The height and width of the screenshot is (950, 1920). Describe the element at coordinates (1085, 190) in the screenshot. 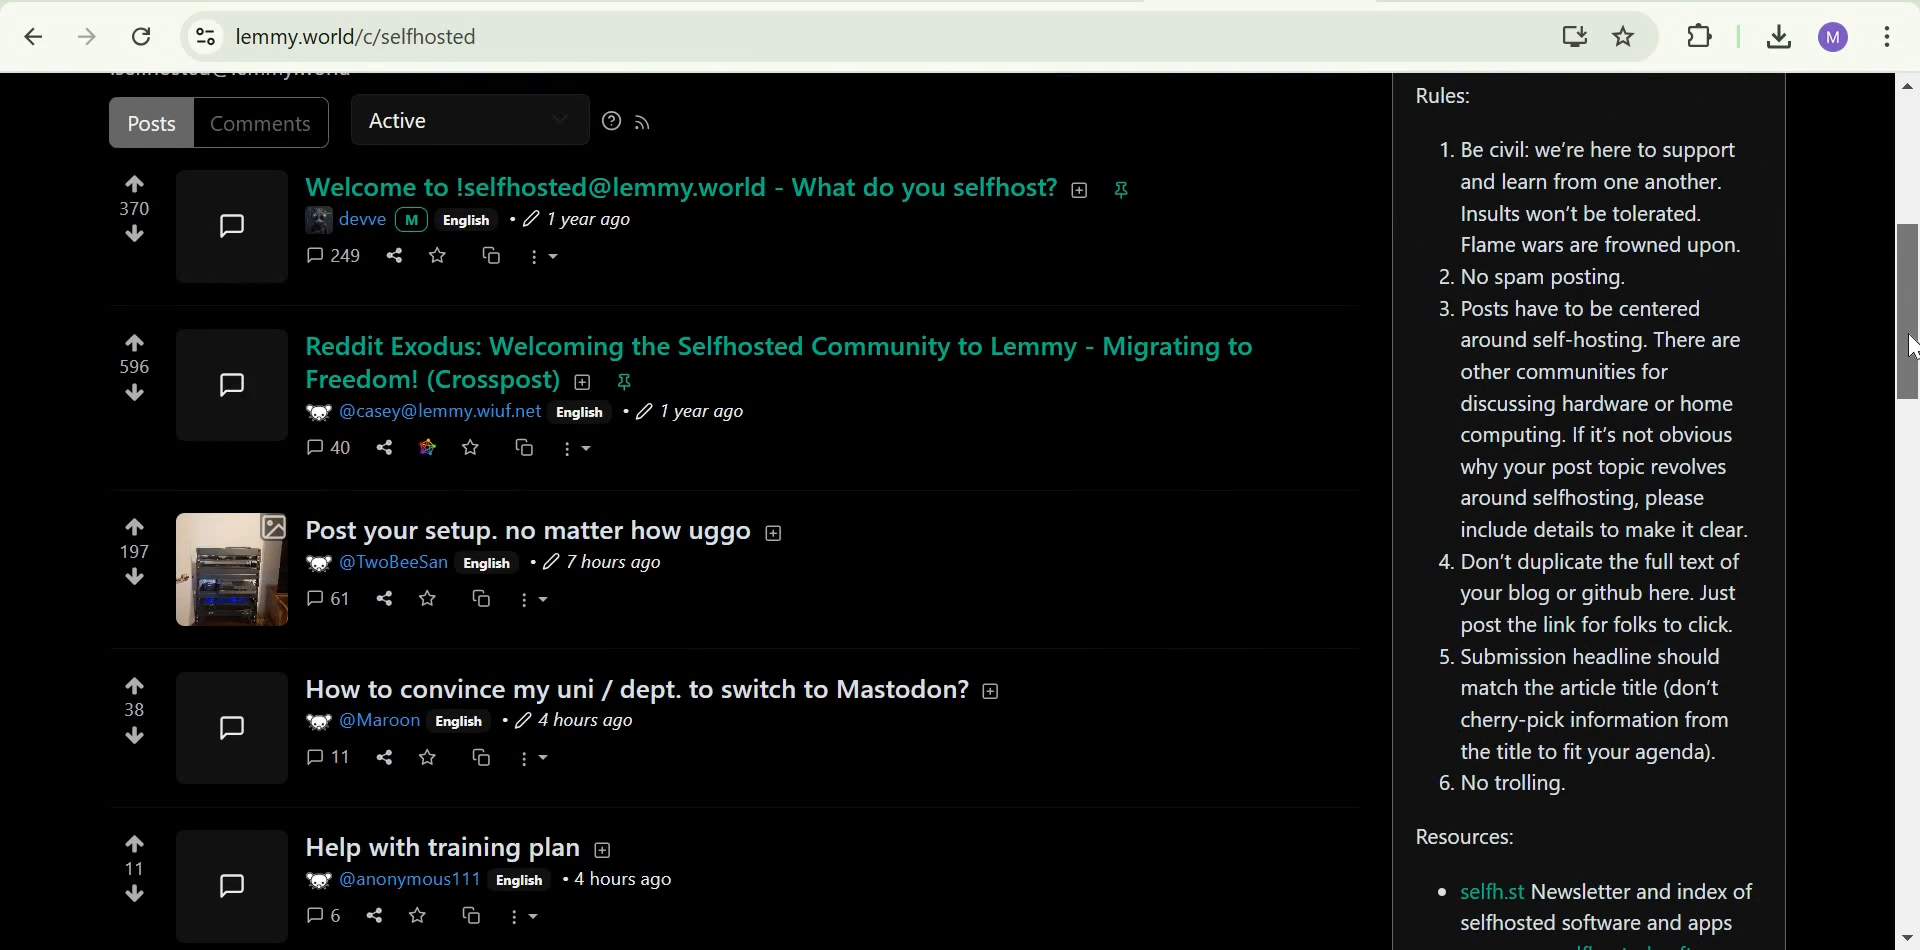

I see `collapse` at that location.